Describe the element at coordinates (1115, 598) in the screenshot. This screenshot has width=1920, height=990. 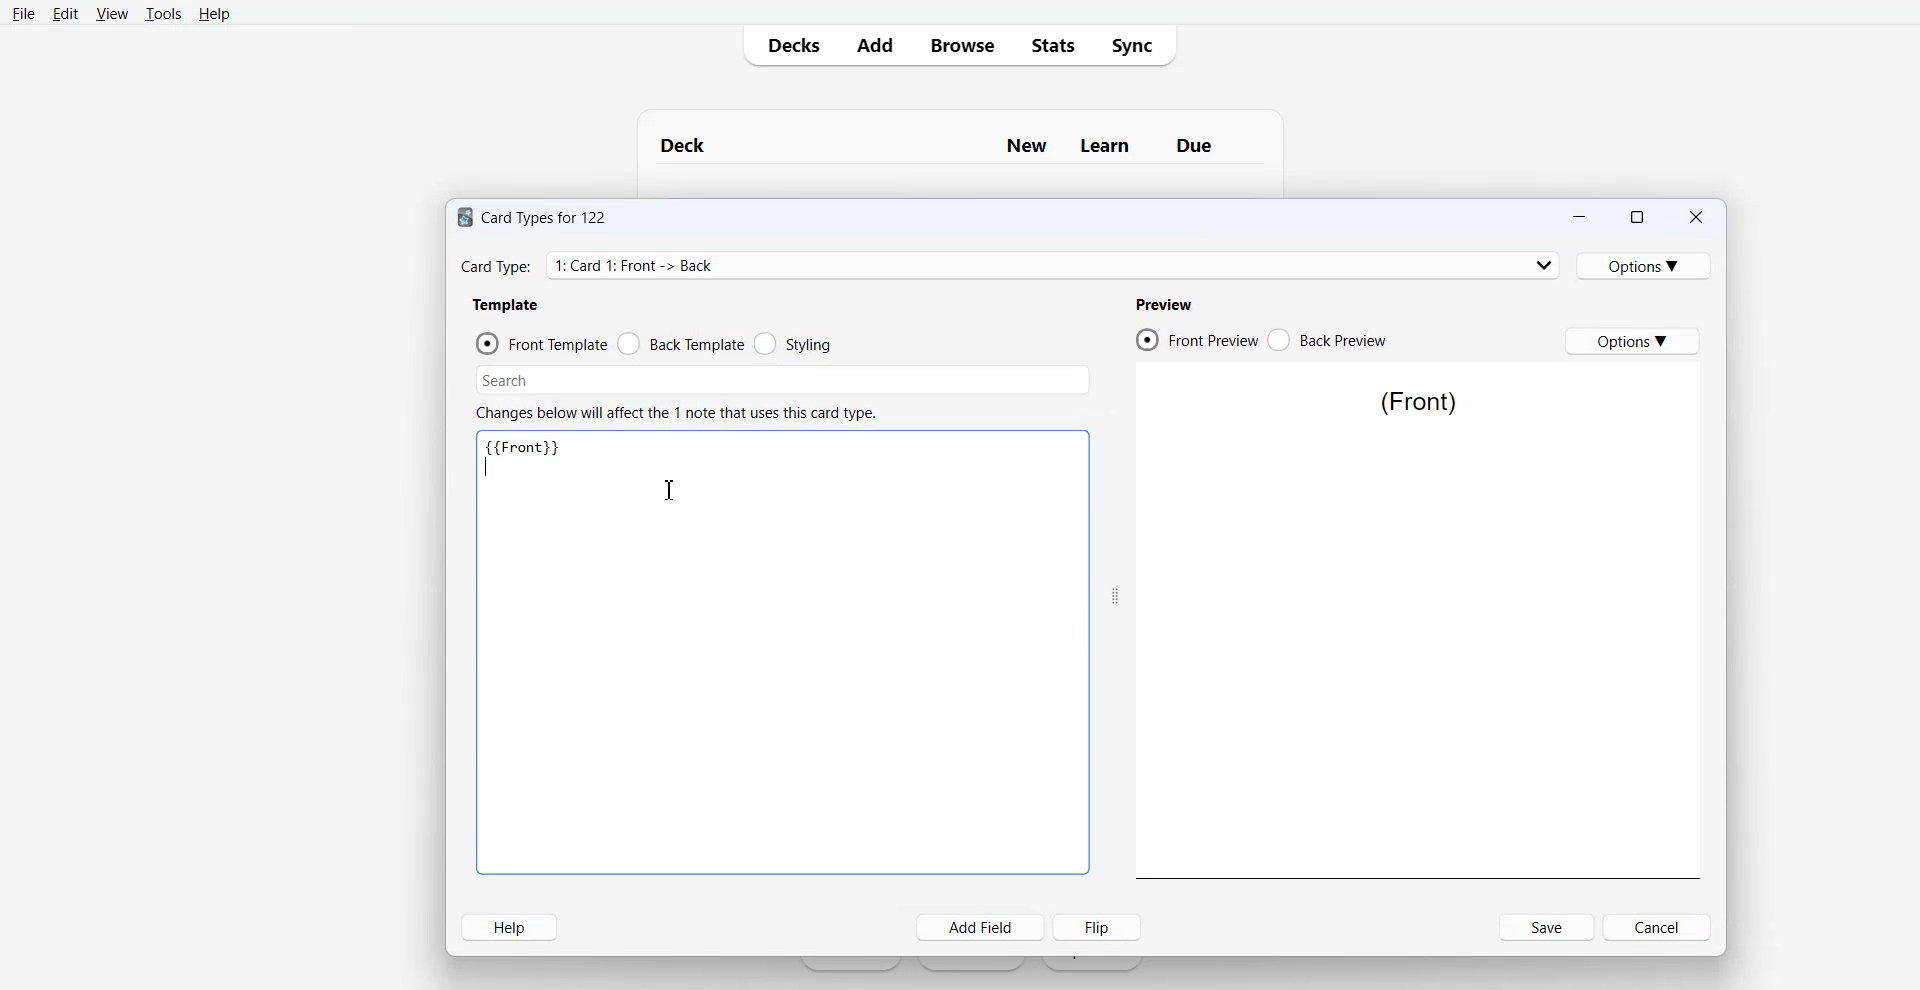
I see `Drag Handle` at that location.